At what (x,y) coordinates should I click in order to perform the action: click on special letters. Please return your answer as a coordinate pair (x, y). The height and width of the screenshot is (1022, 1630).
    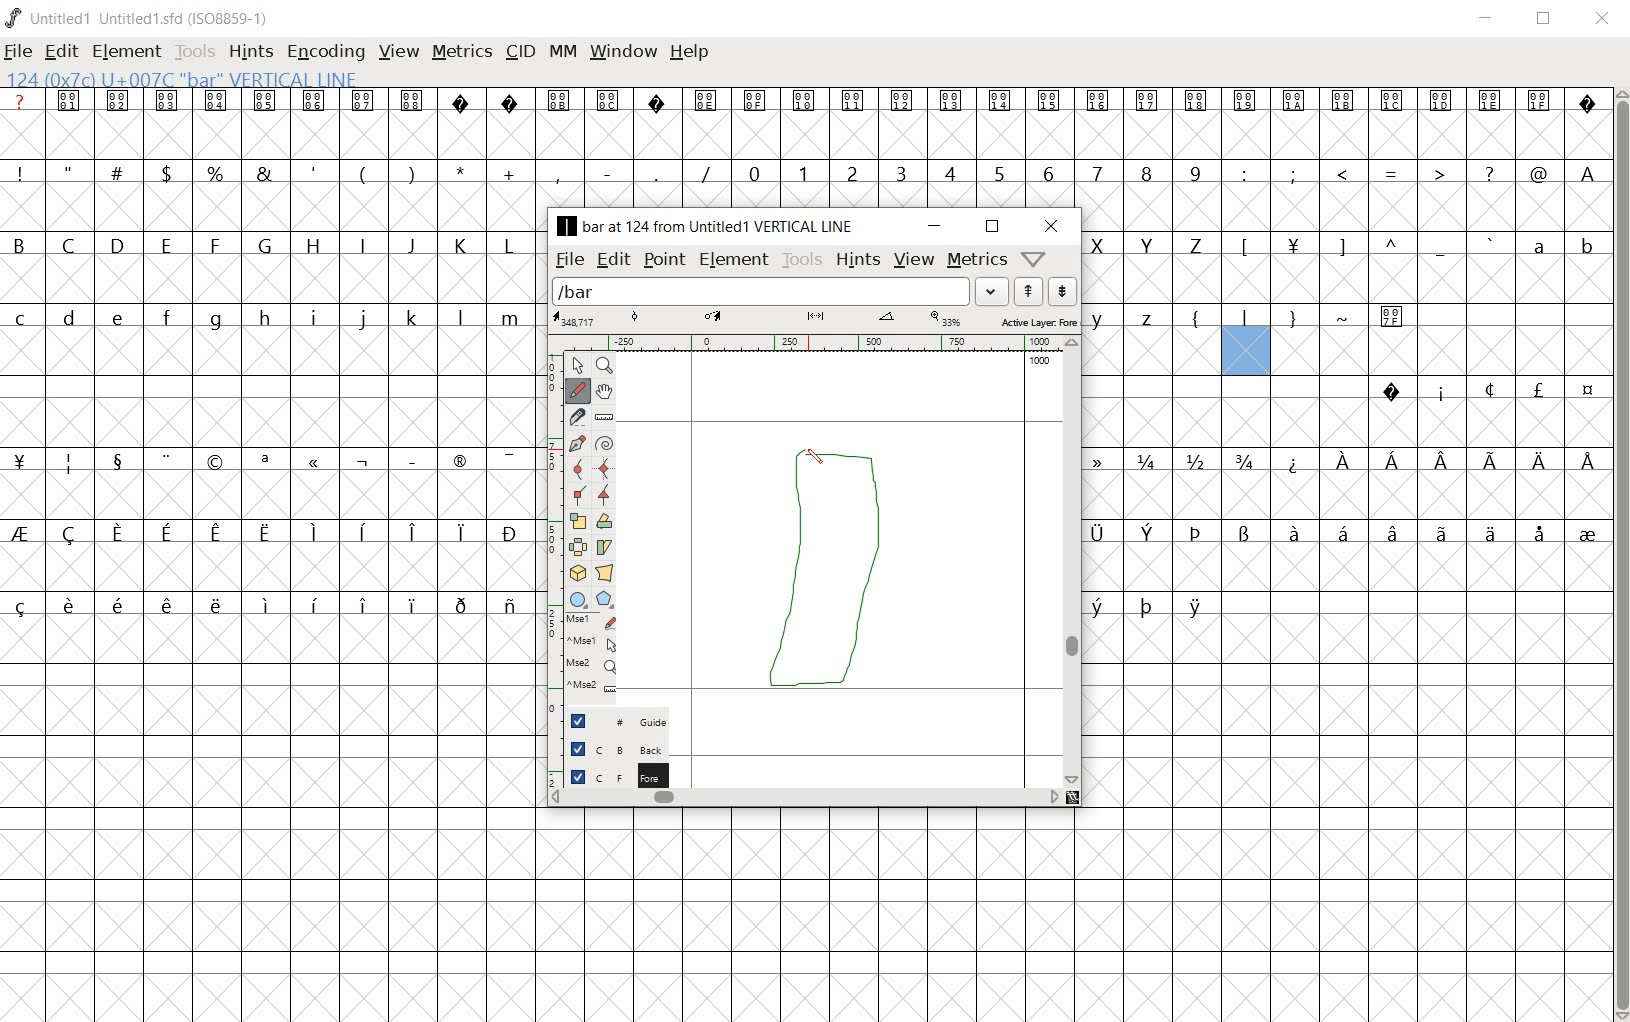
    Looking at the image, I should click on (269, 532).